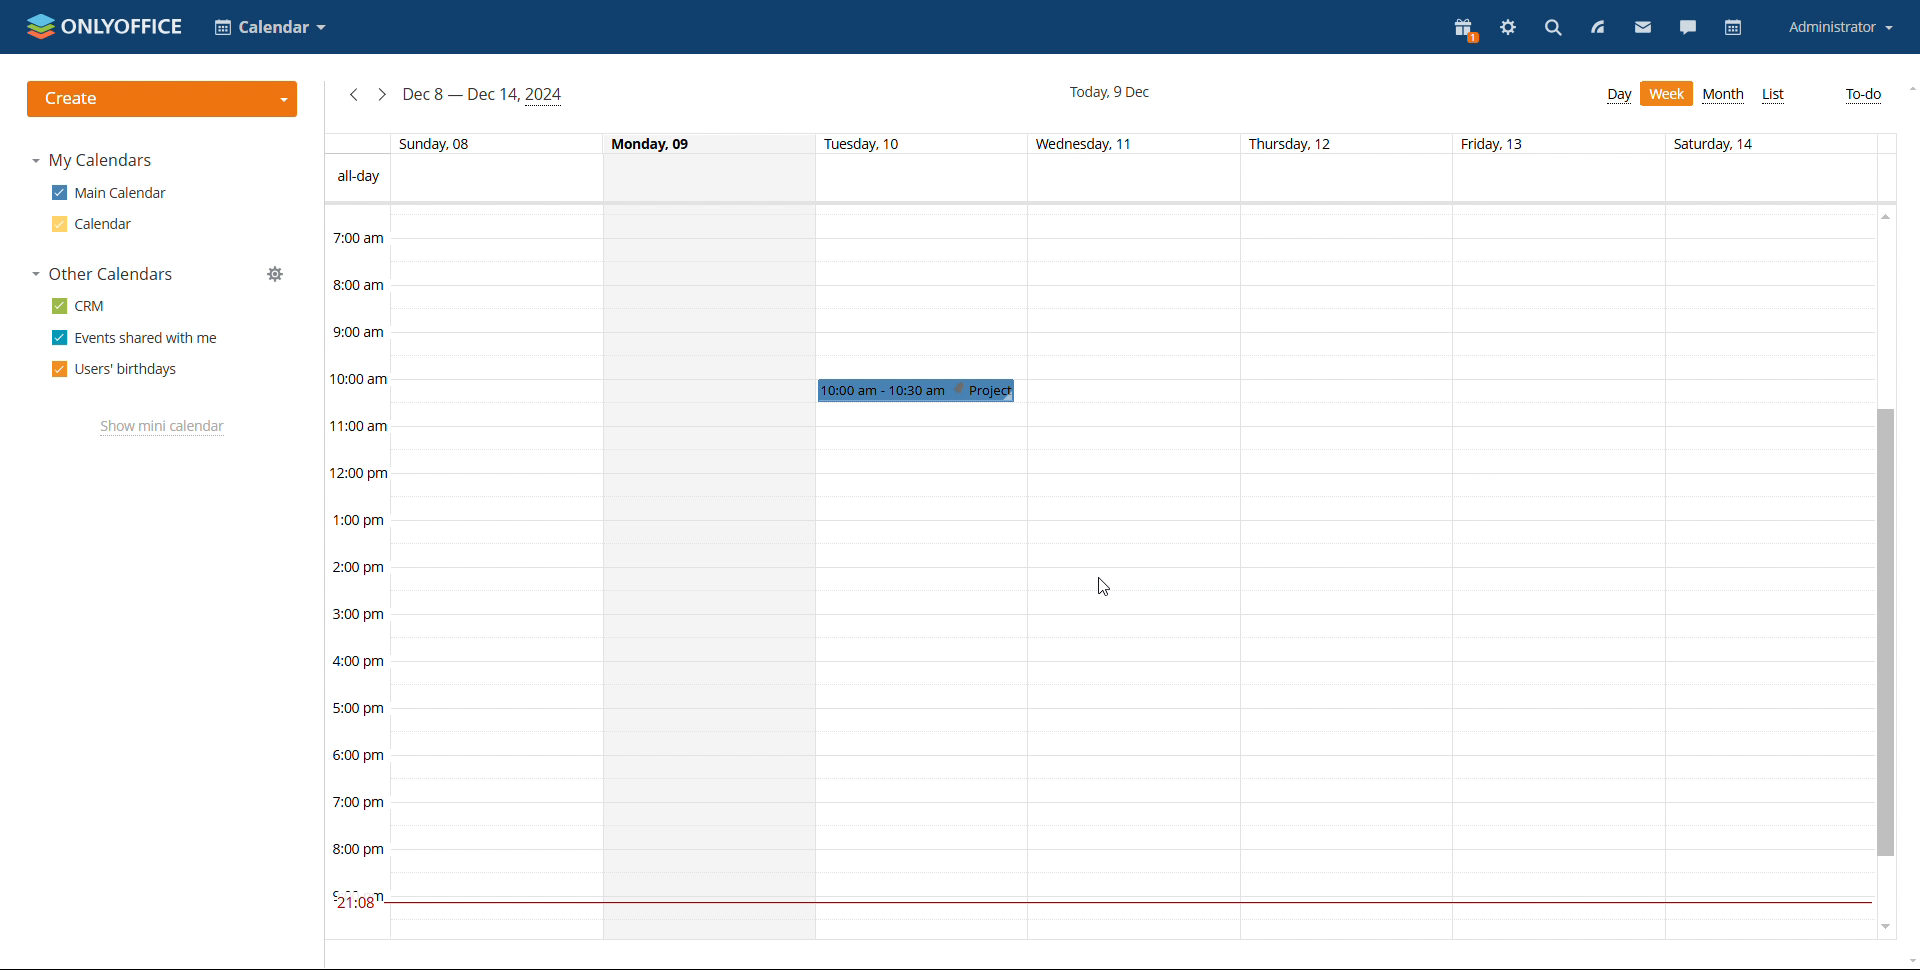  I want to click on current week, so click(484, 95).